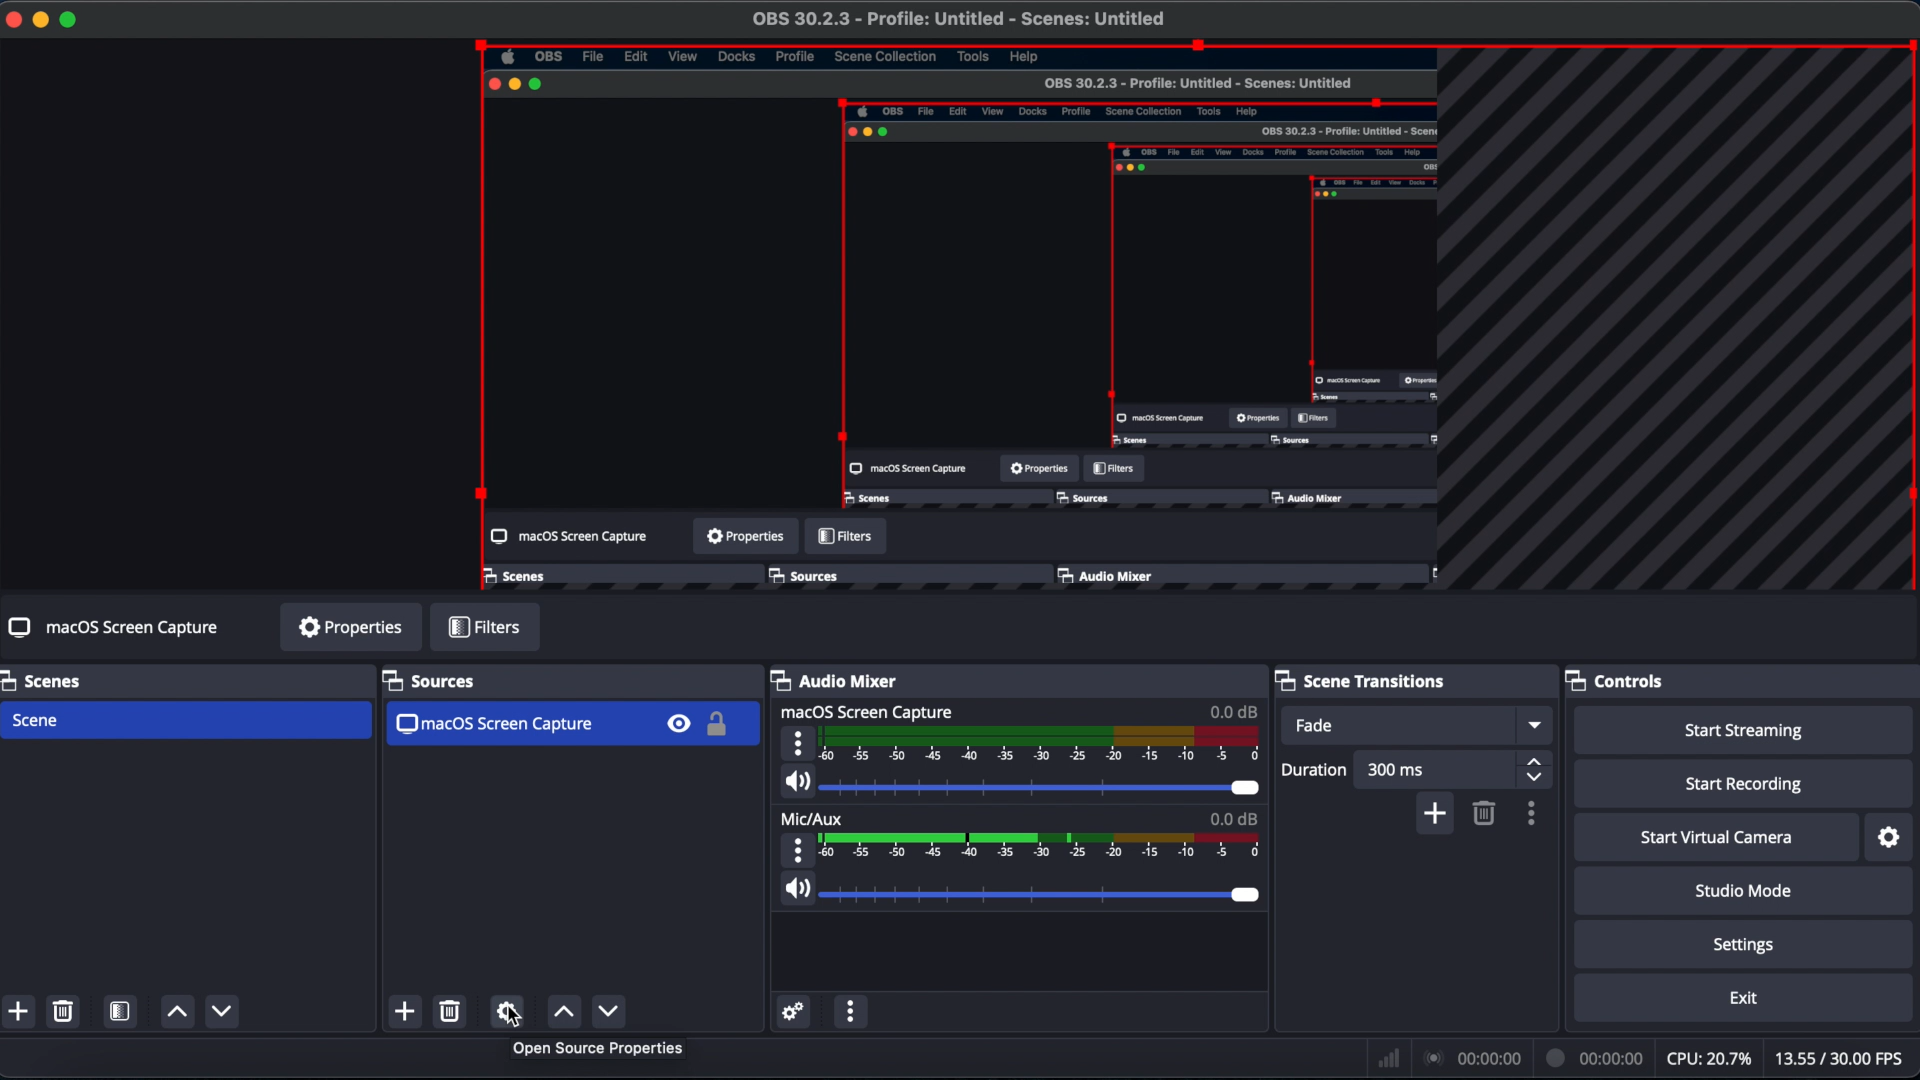 The height and width of the screenshot is (1080, 1920). What do you see at coordinates (48, 681) in the screenshot?
I see `scenes` at bounding box center [48, 681].